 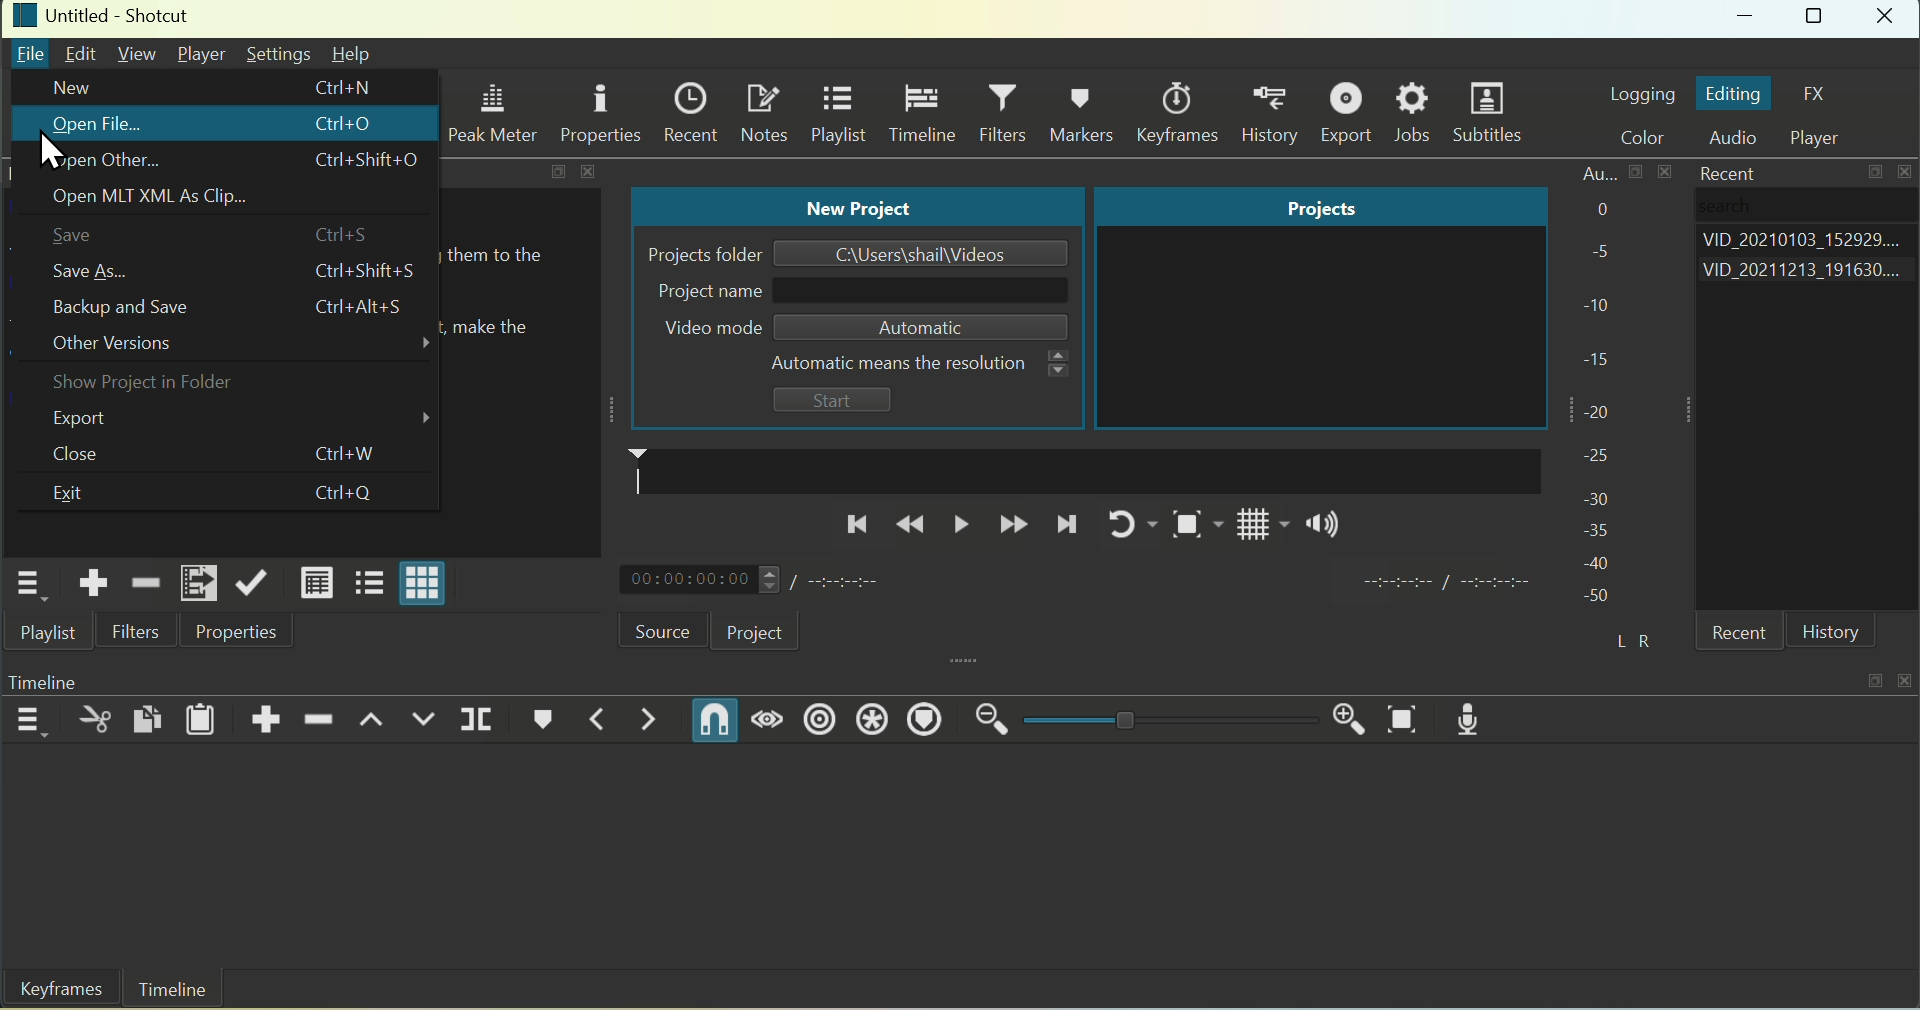 I want to click on Play, so click(x=960, y=524).